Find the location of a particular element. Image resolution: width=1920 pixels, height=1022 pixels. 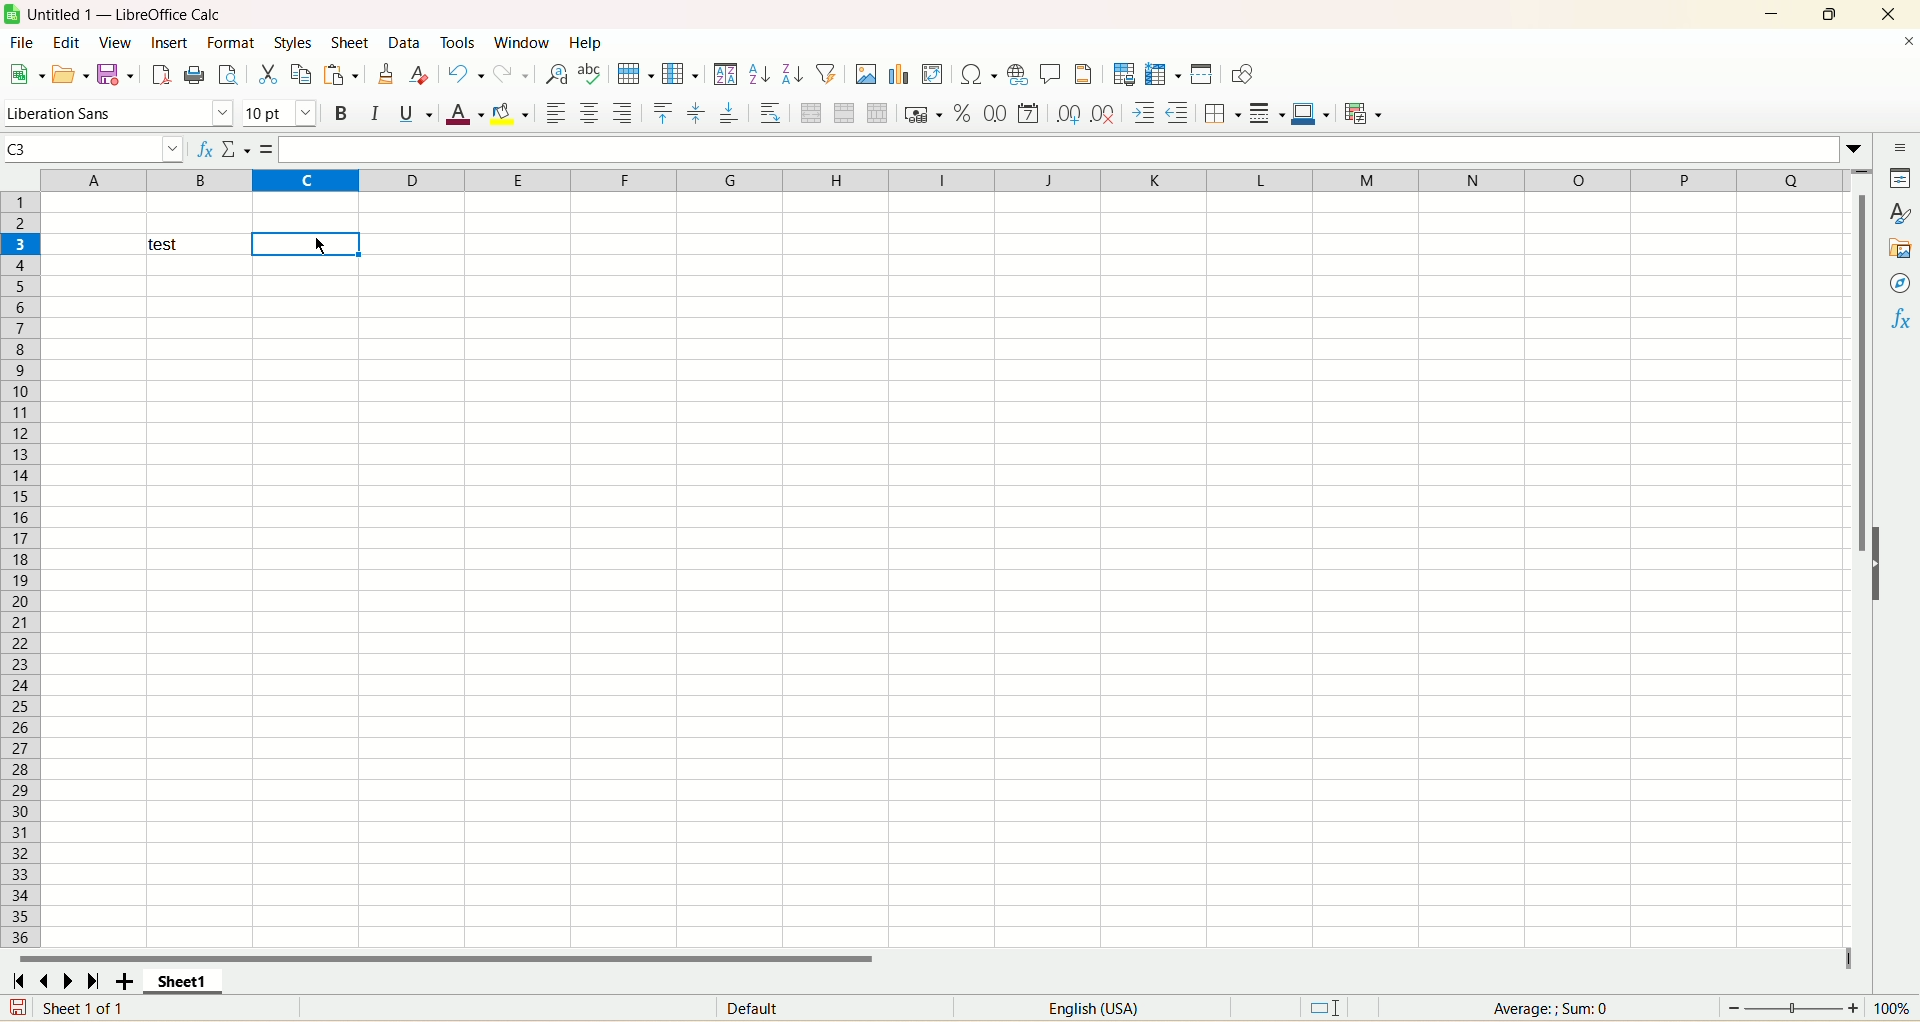

bold is located at coordinates (343, 113).